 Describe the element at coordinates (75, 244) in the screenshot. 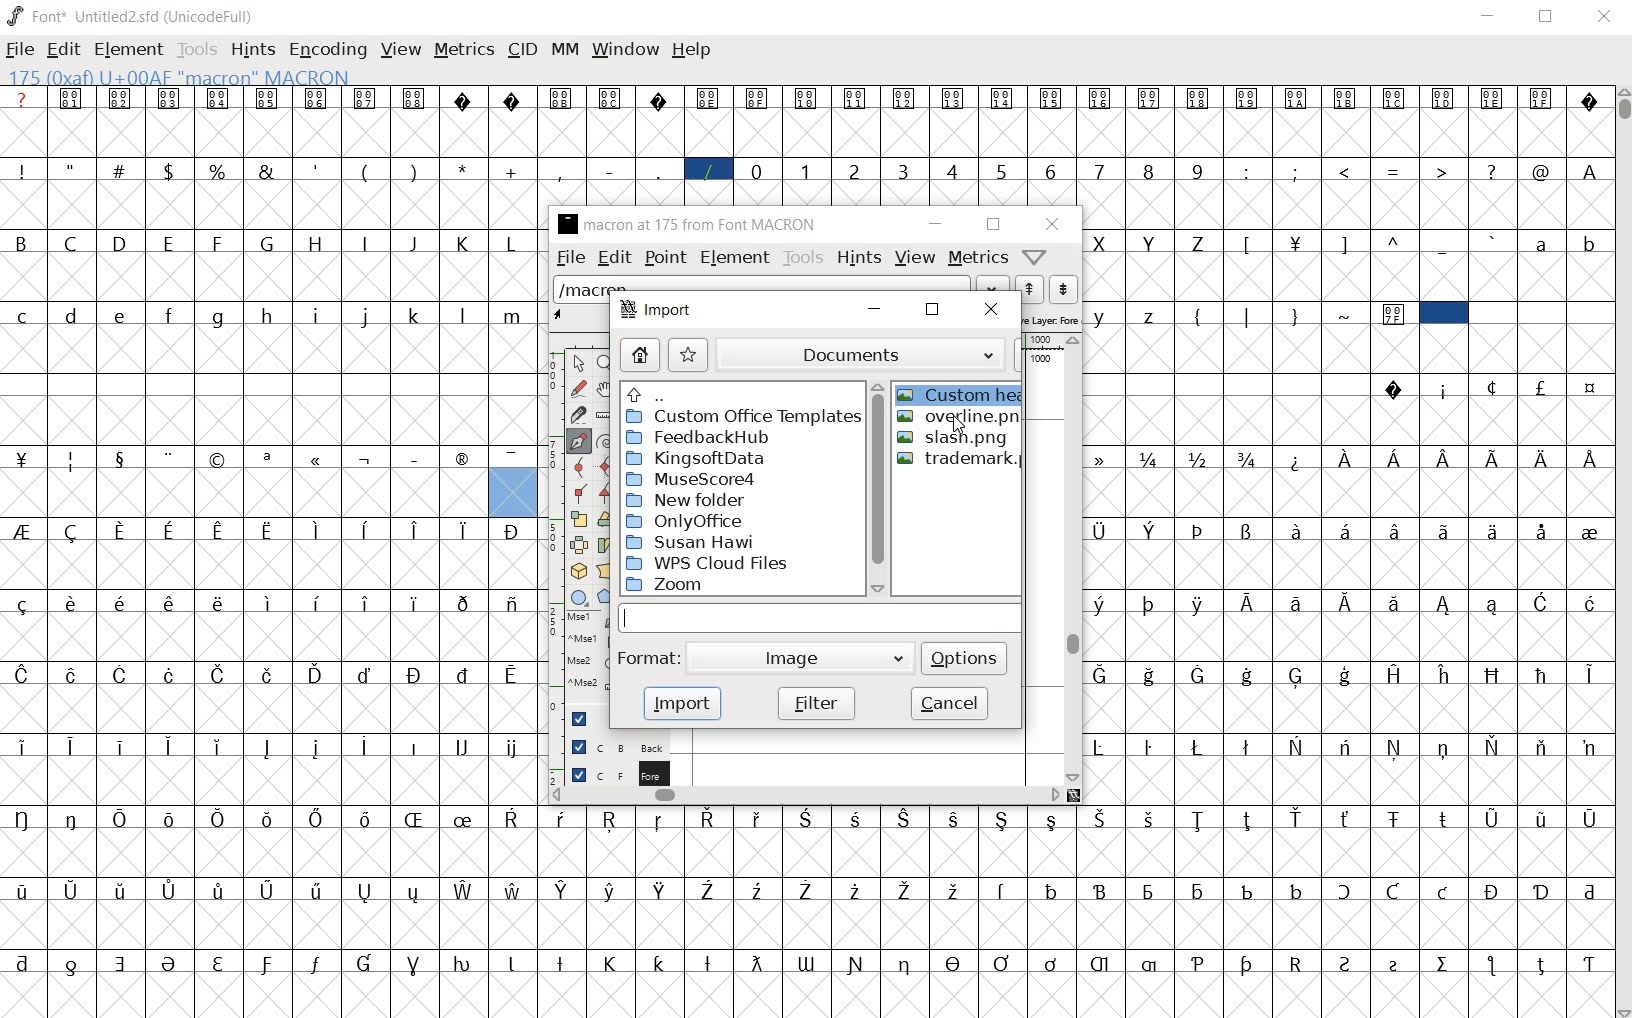

I see `C` at that location.